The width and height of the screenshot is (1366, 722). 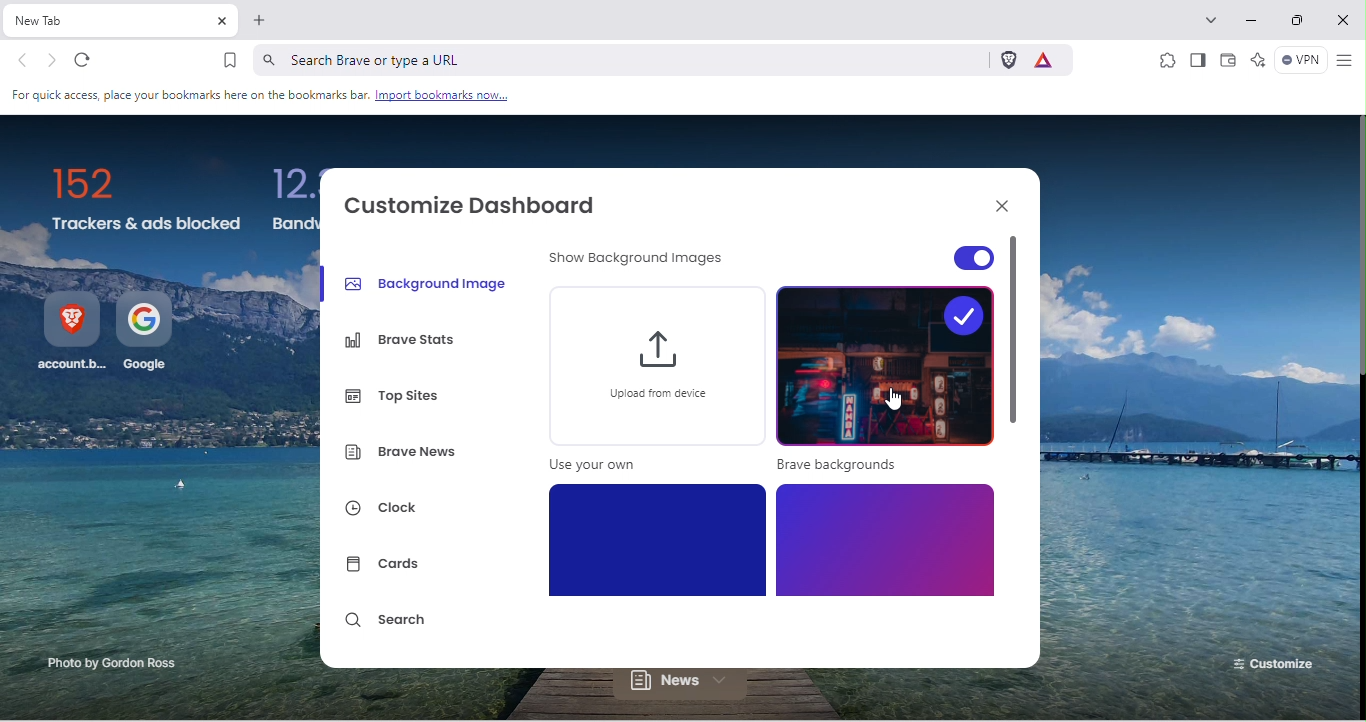 What do you see at coordinates (260, 24) in the screenshot?
I see `New tab` at bounding box center [260, 24].